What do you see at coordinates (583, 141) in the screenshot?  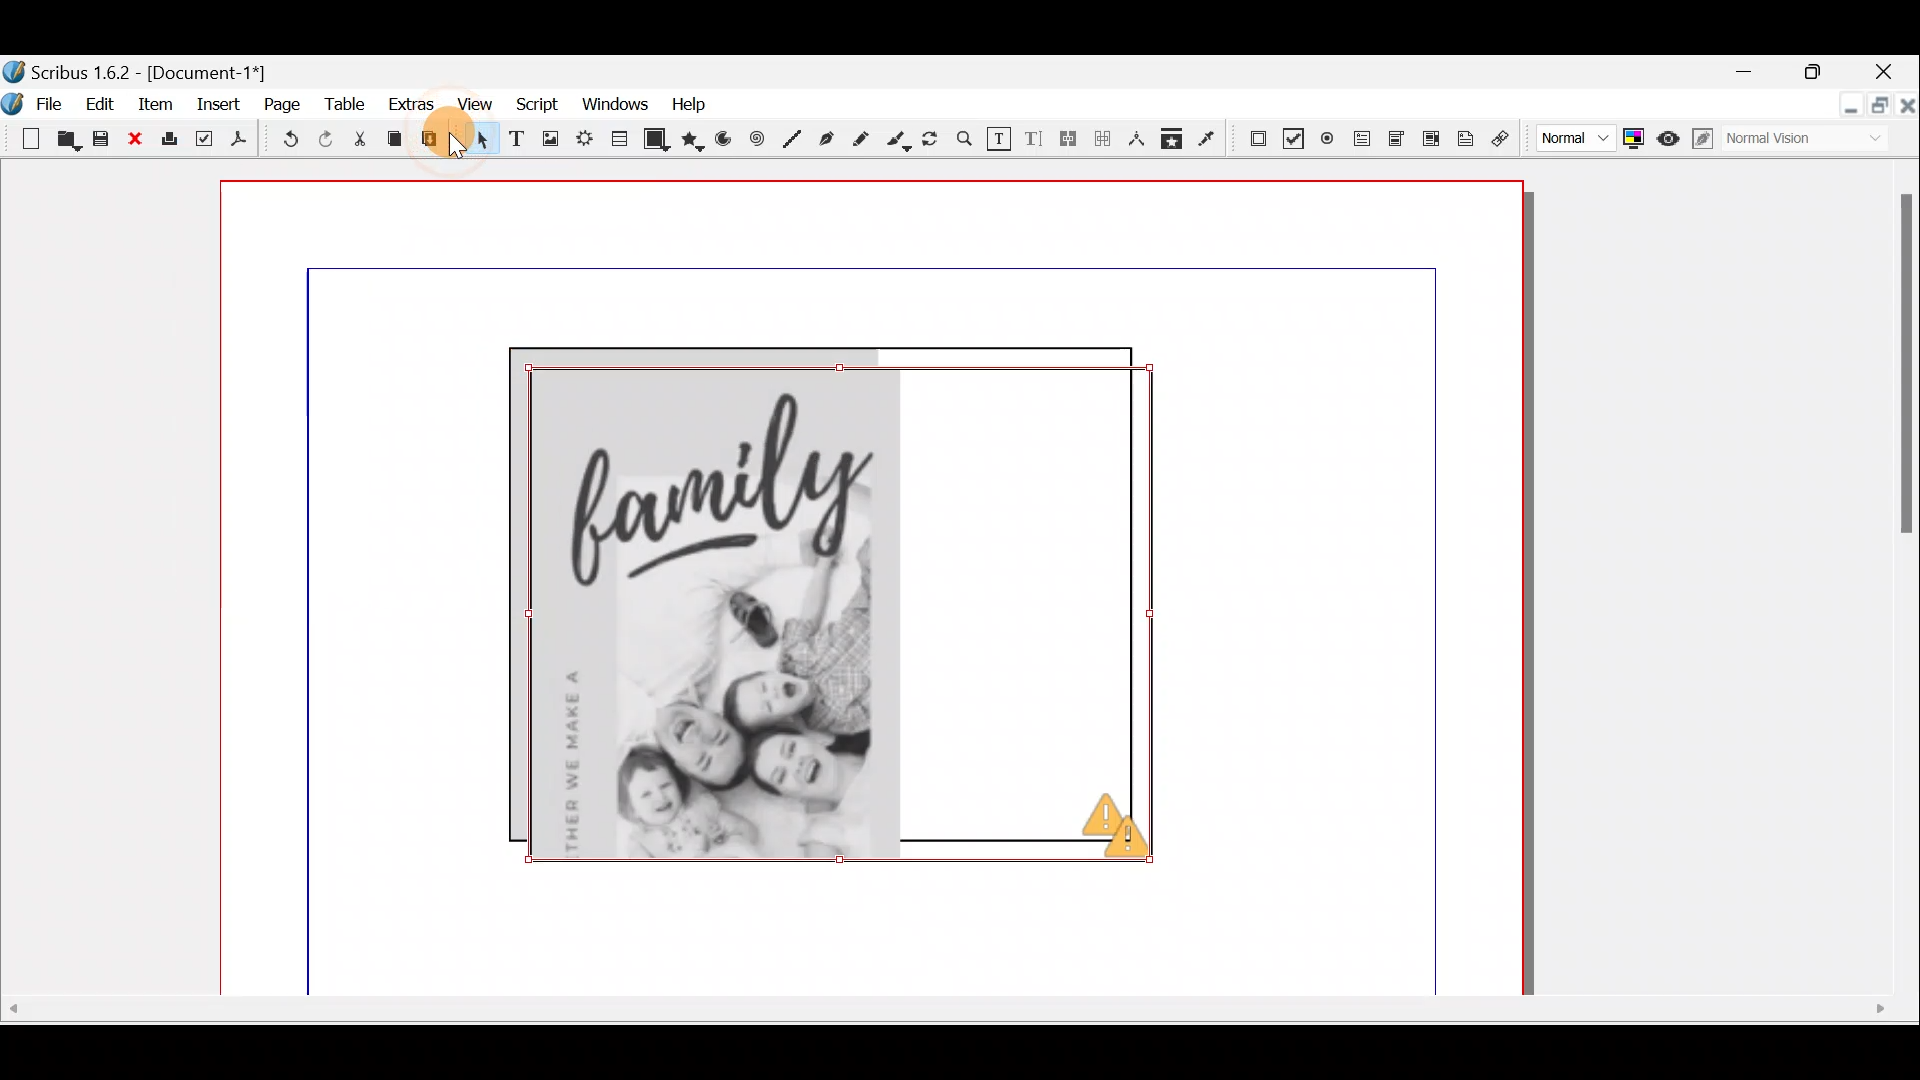 I see `Render frame` at bounding box center [583, 141].